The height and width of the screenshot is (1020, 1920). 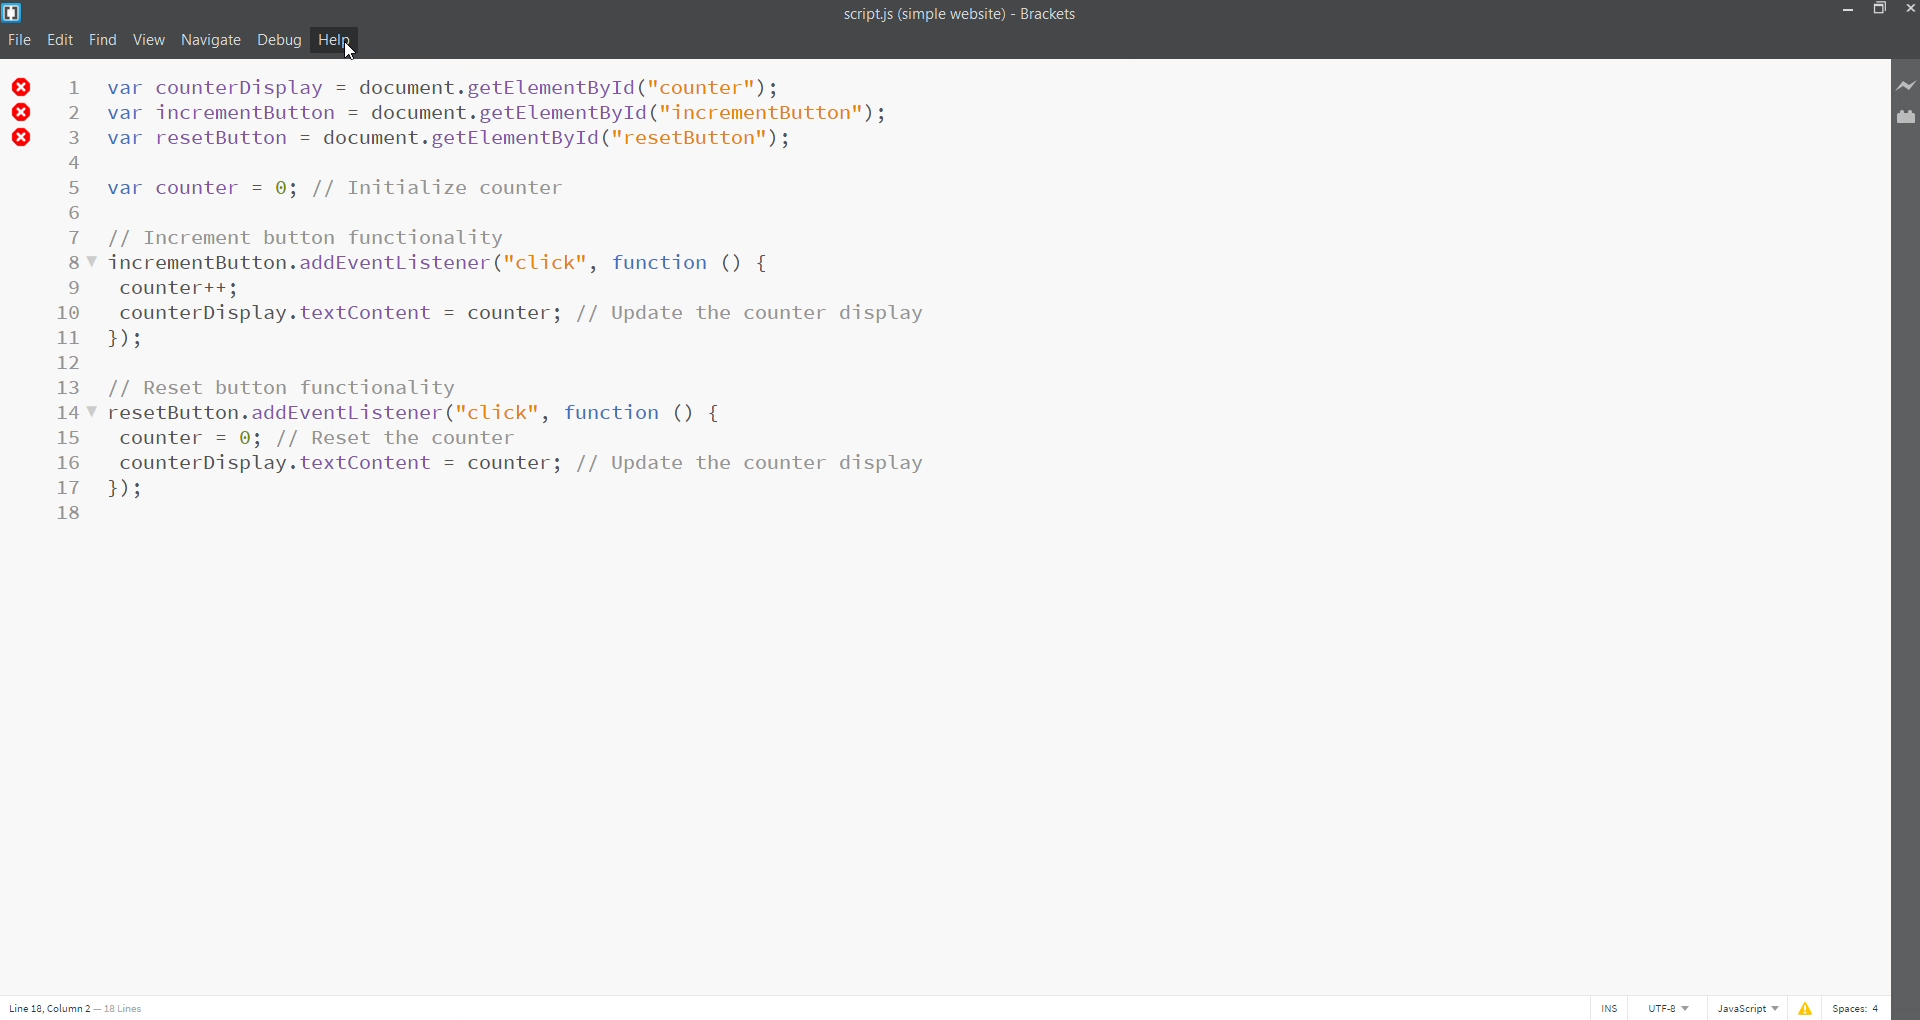 What do you see at coordinates (73, 309) in the screenshot?
I see `1
2
H
4
5
6
7
8
9
10
11
12
13
14
15
16
17
18` at bounding box center [73, 309].